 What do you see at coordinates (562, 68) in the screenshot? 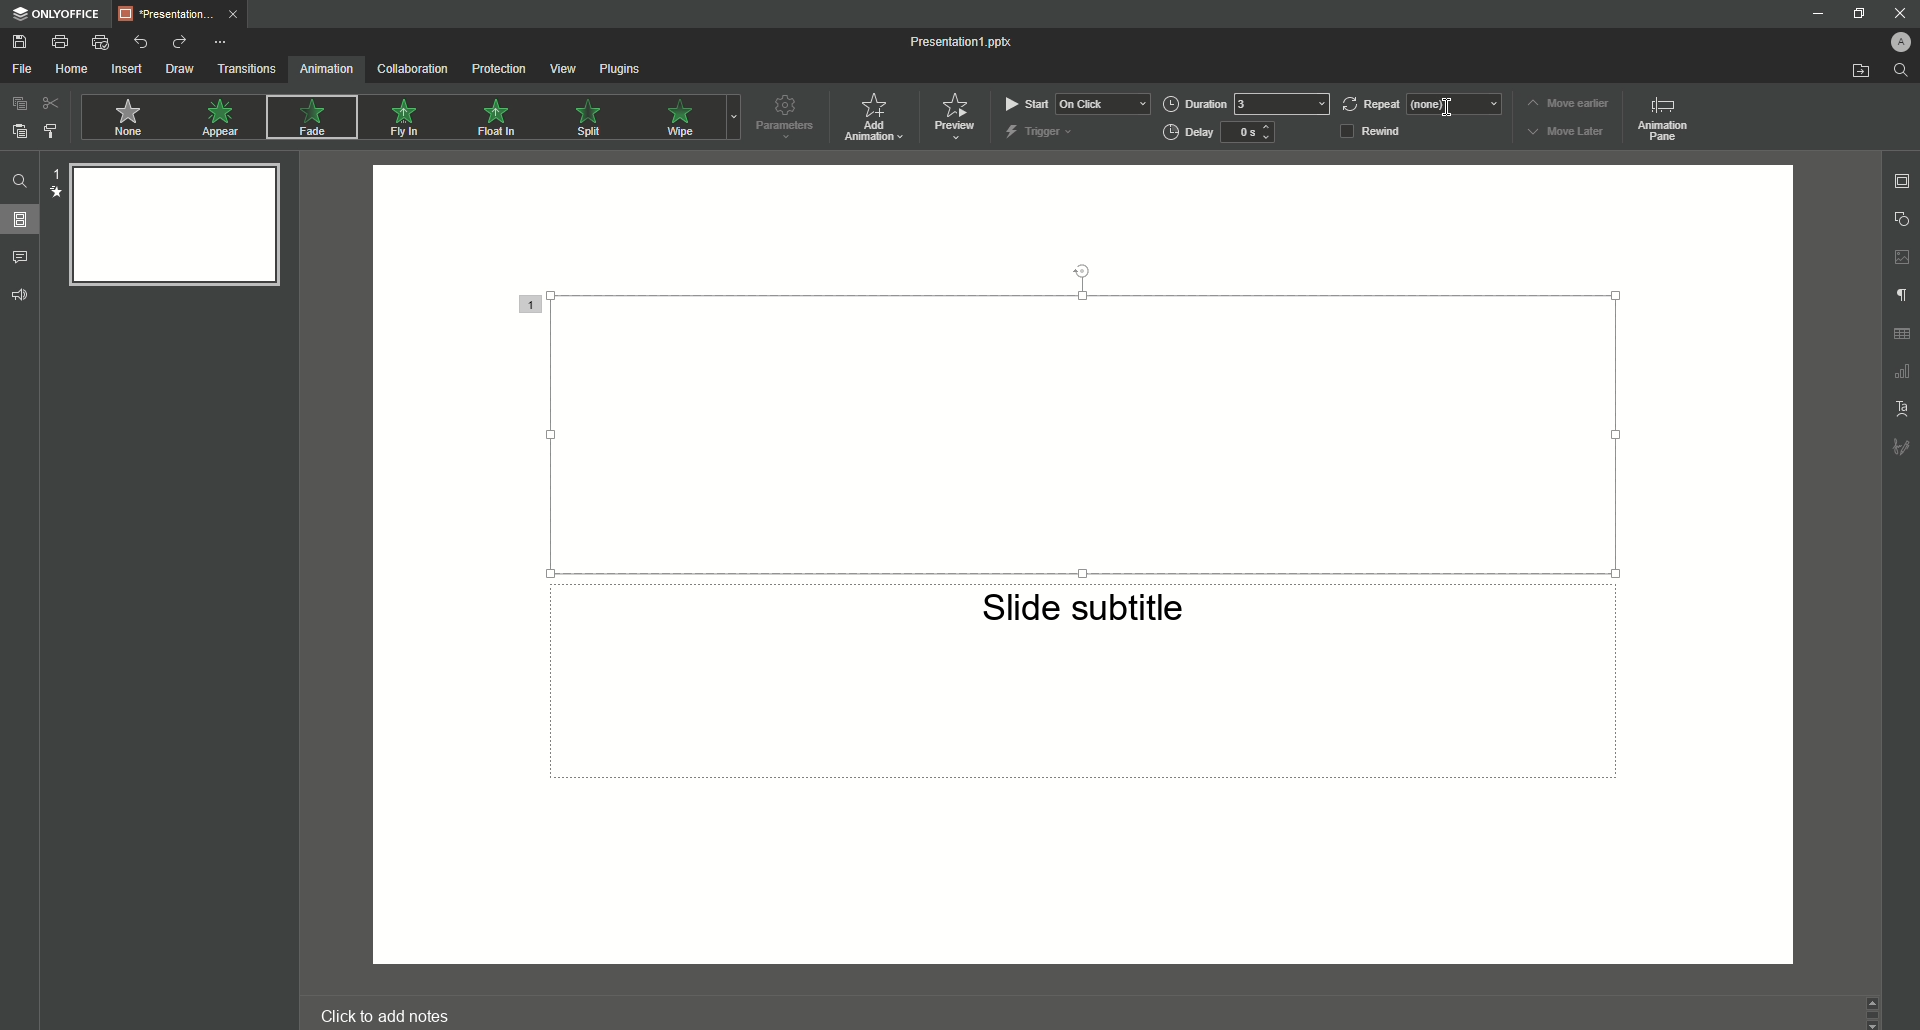
I see `View` at bounding box center [562, 68].